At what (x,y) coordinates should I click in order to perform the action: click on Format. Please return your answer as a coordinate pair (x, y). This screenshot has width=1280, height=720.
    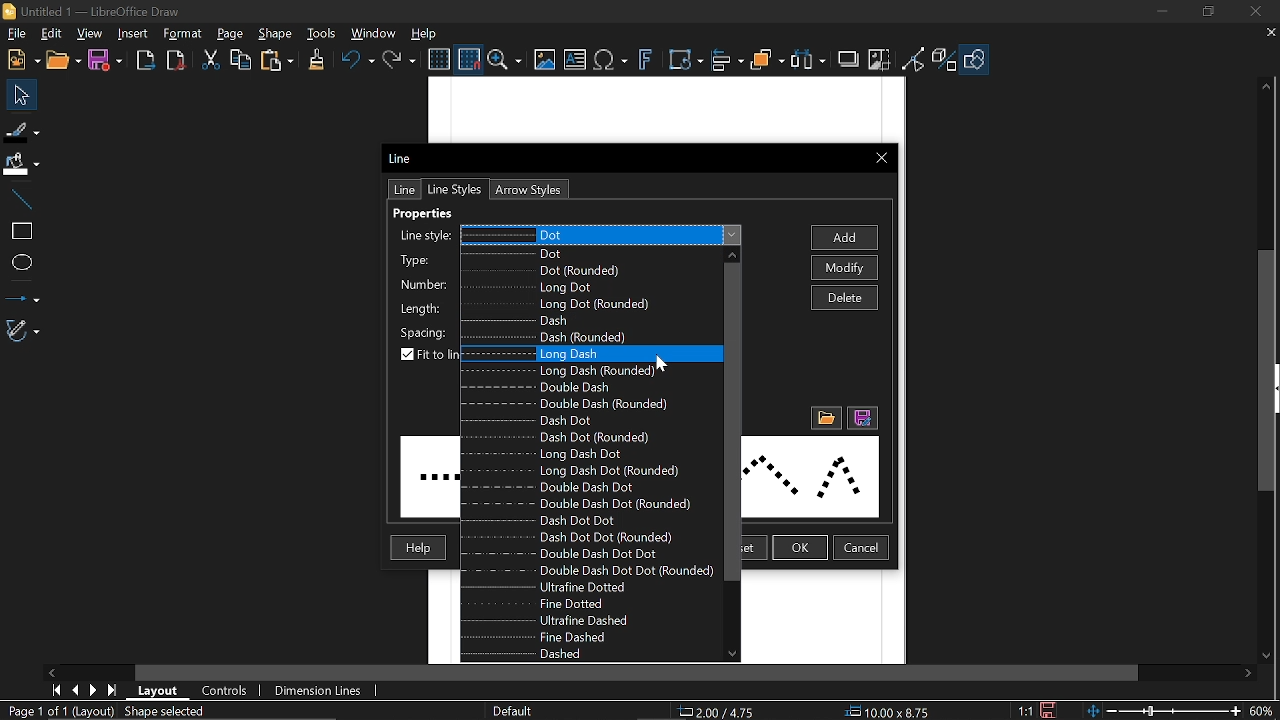
    Looking at the image, I should click on (183, 34).